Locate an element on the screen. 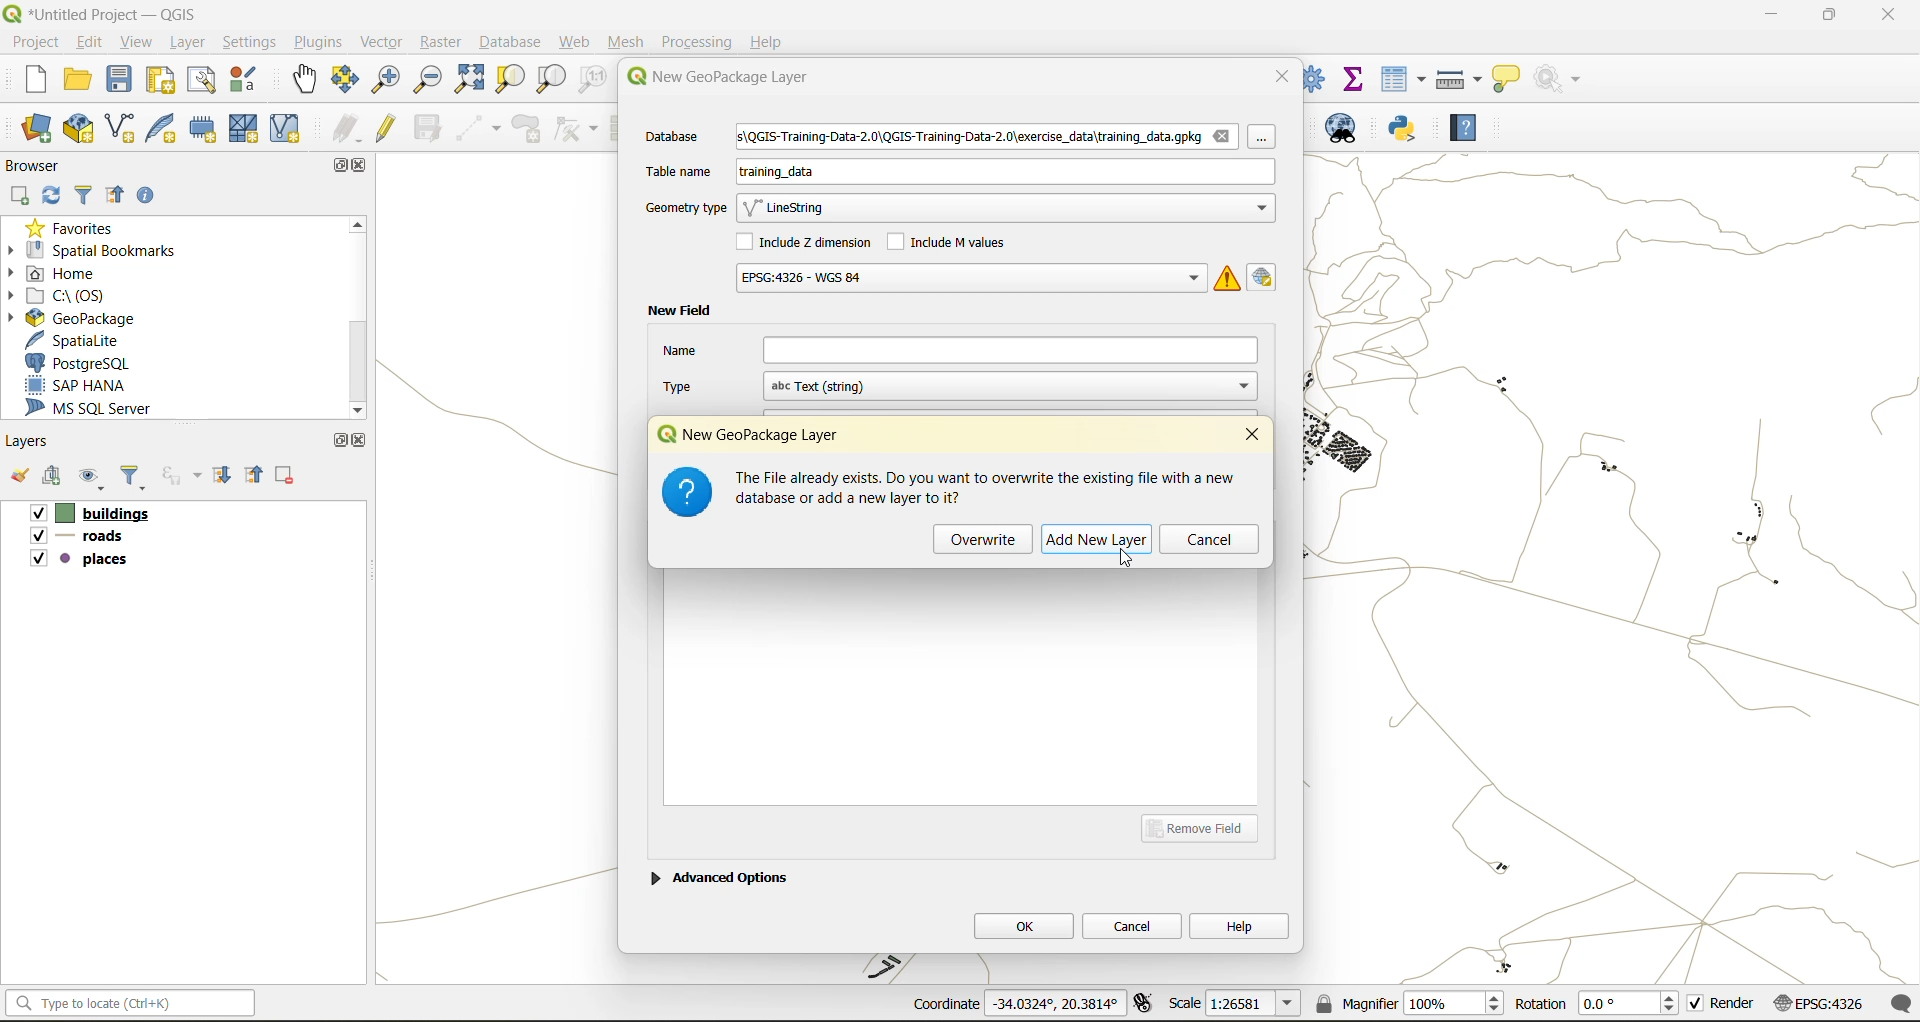 The width and height of the screenshot is (1920, 1022). close is located at coordinates (1282, 75).